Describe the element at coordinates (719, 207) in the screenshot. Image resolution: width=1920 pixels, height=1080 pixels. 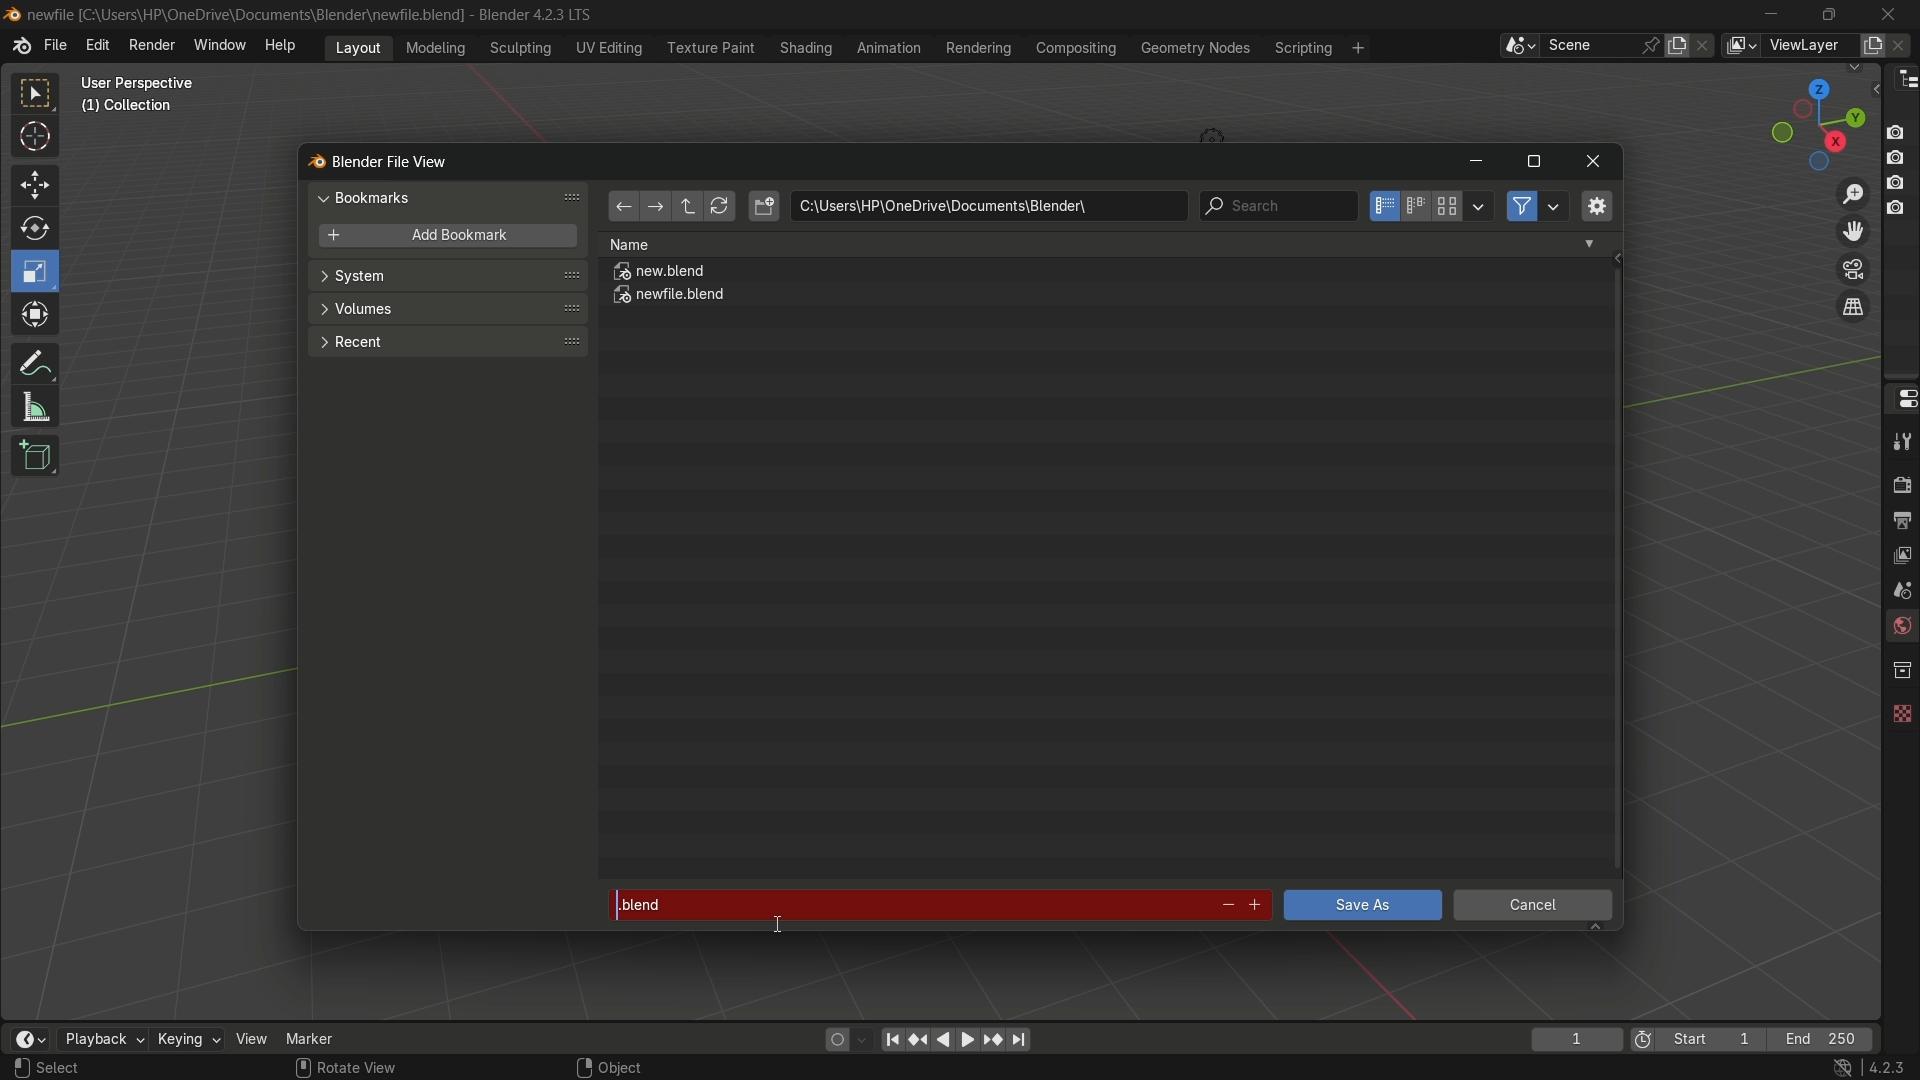
I see `refresh` at that location.